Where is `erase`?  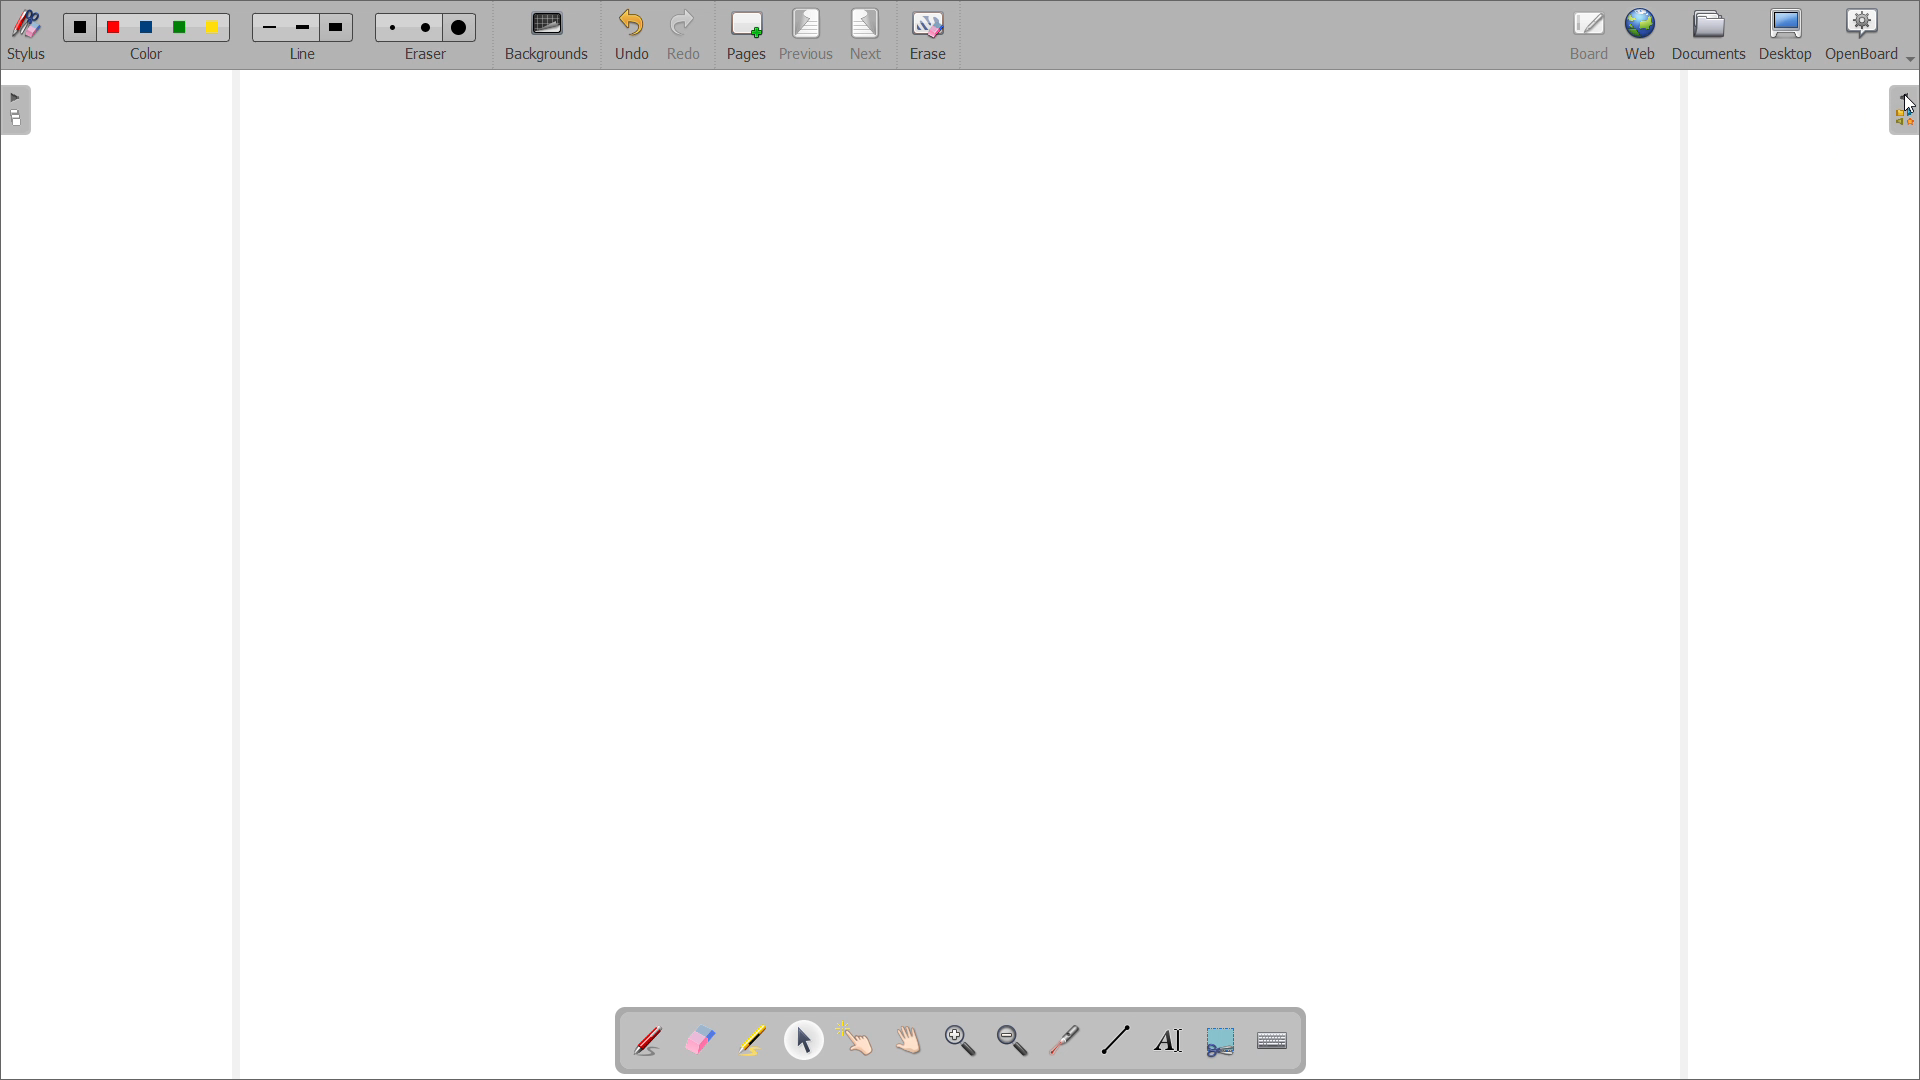 erase is located at coordinates (927, 34).